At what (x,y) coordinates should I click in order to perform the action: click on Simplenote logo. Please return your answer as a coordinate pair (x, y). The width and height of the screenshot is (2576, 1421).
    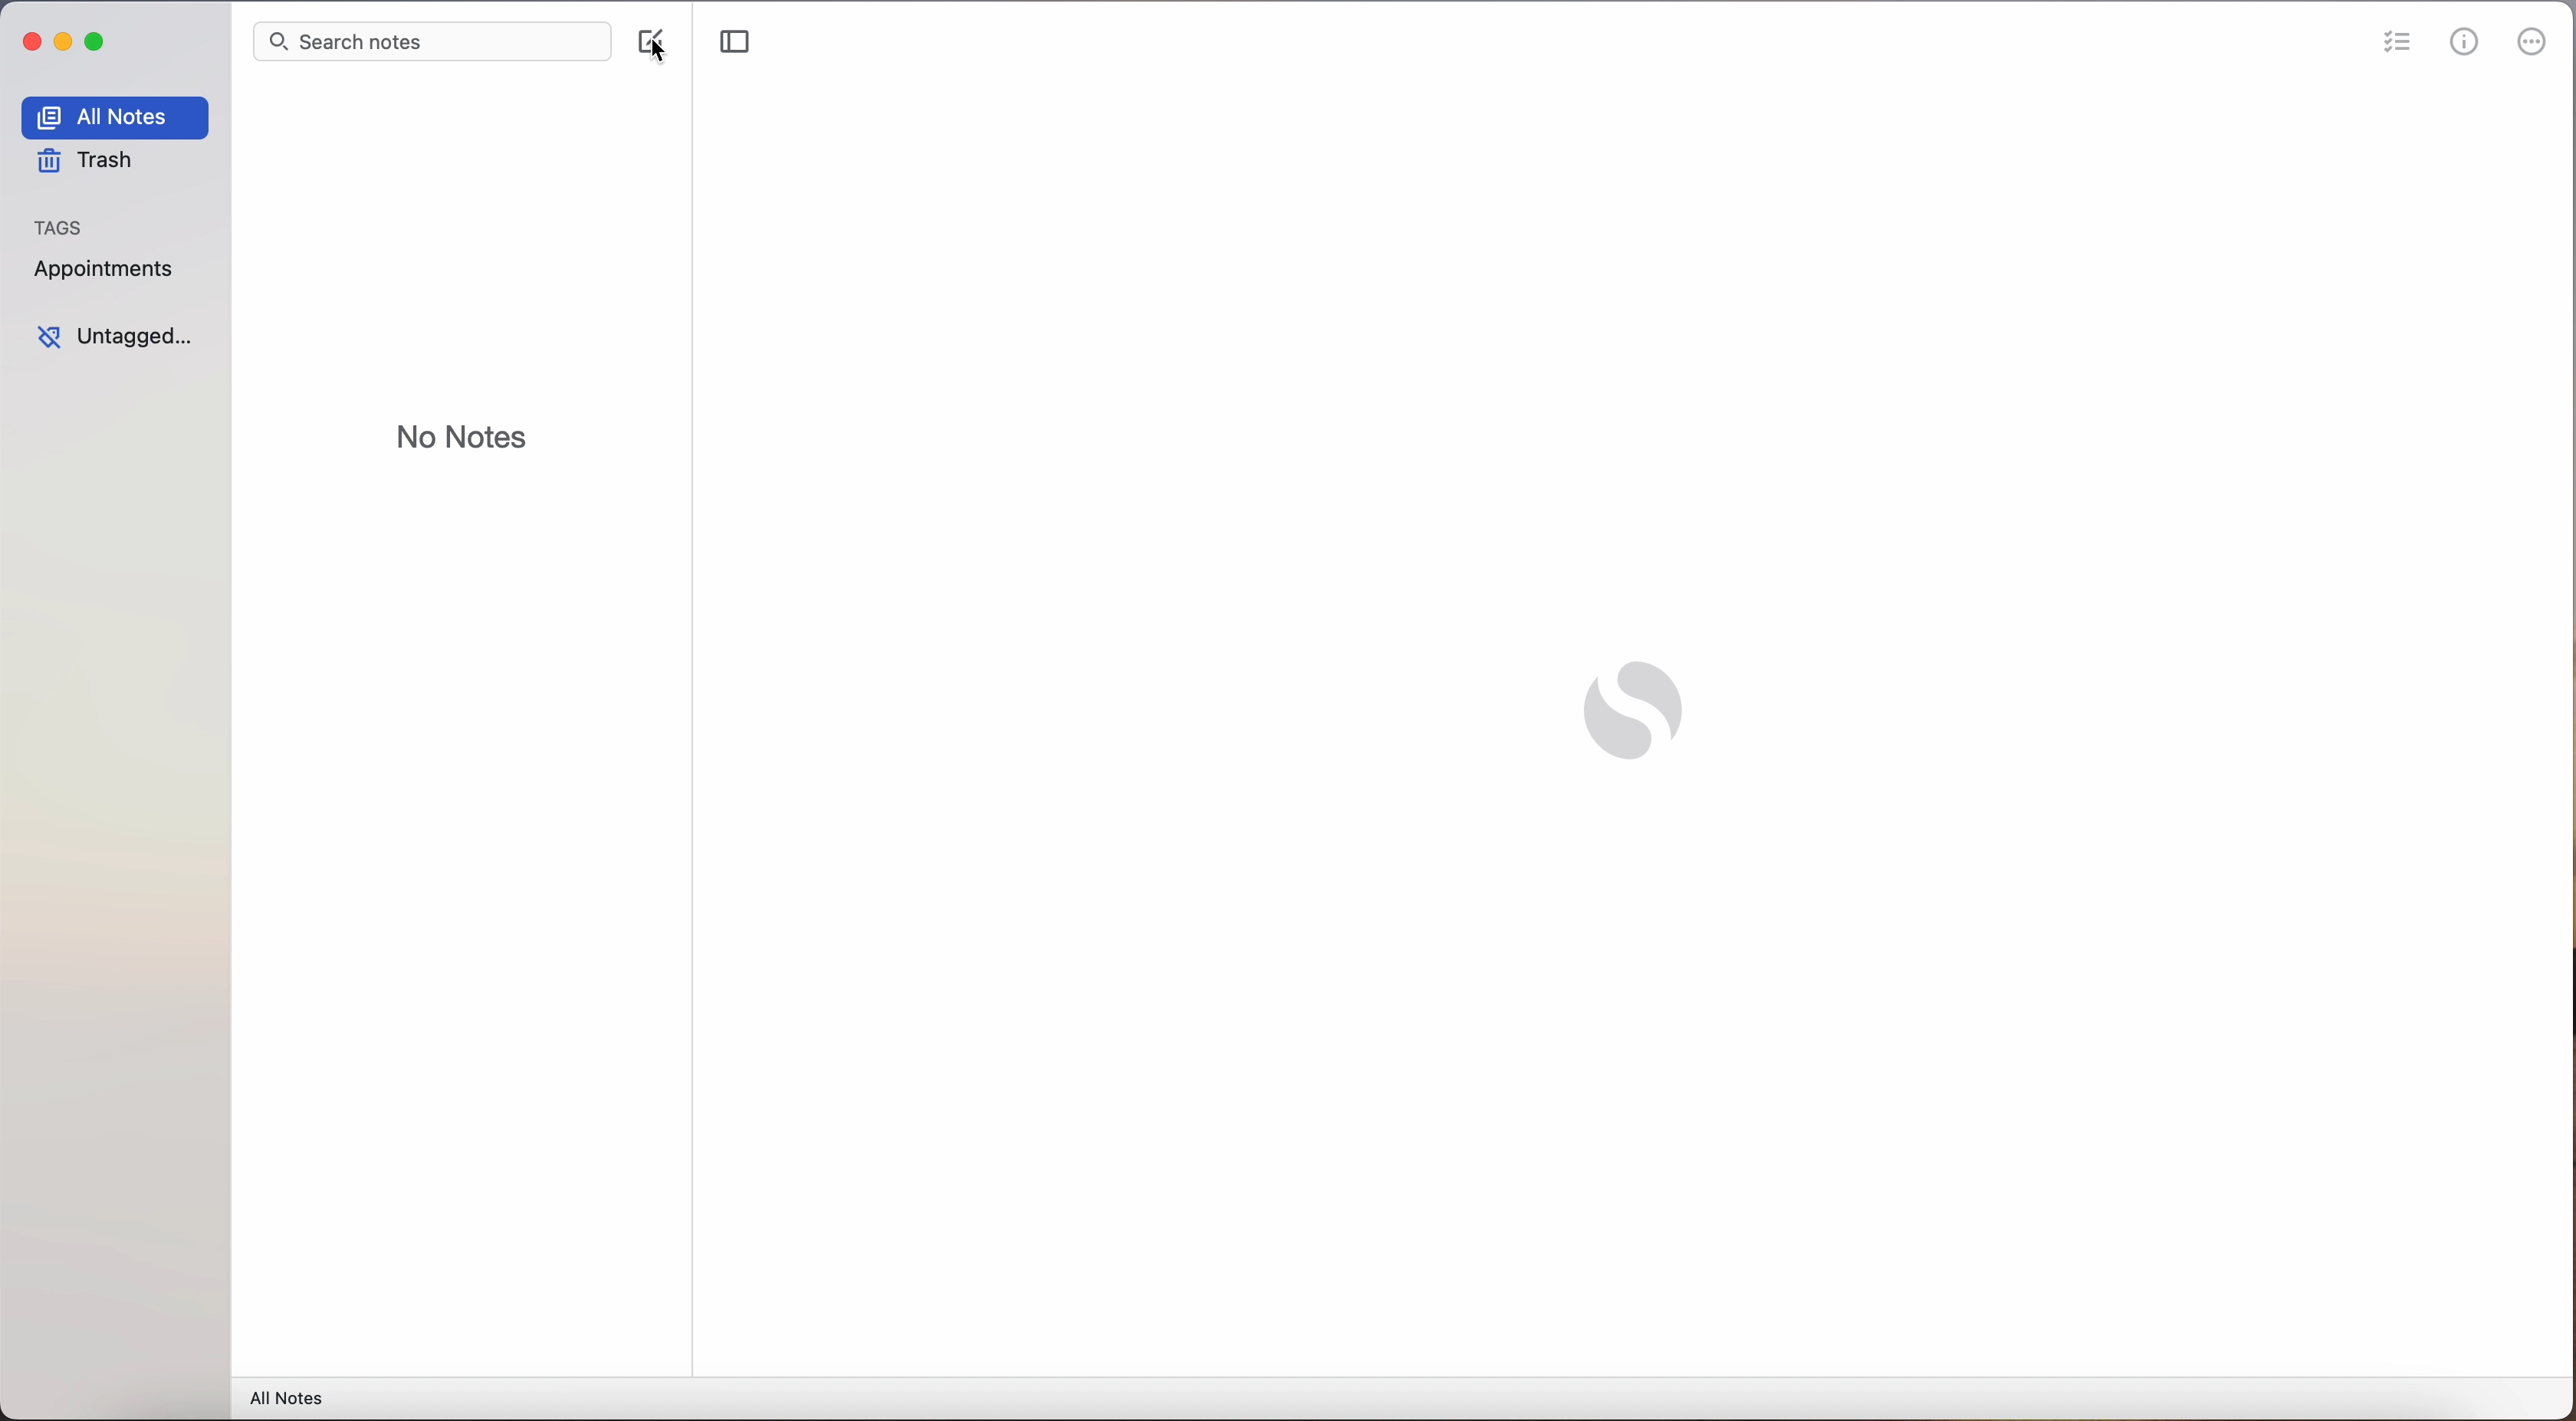
    Looking at the image, I should click on (1636, 705).